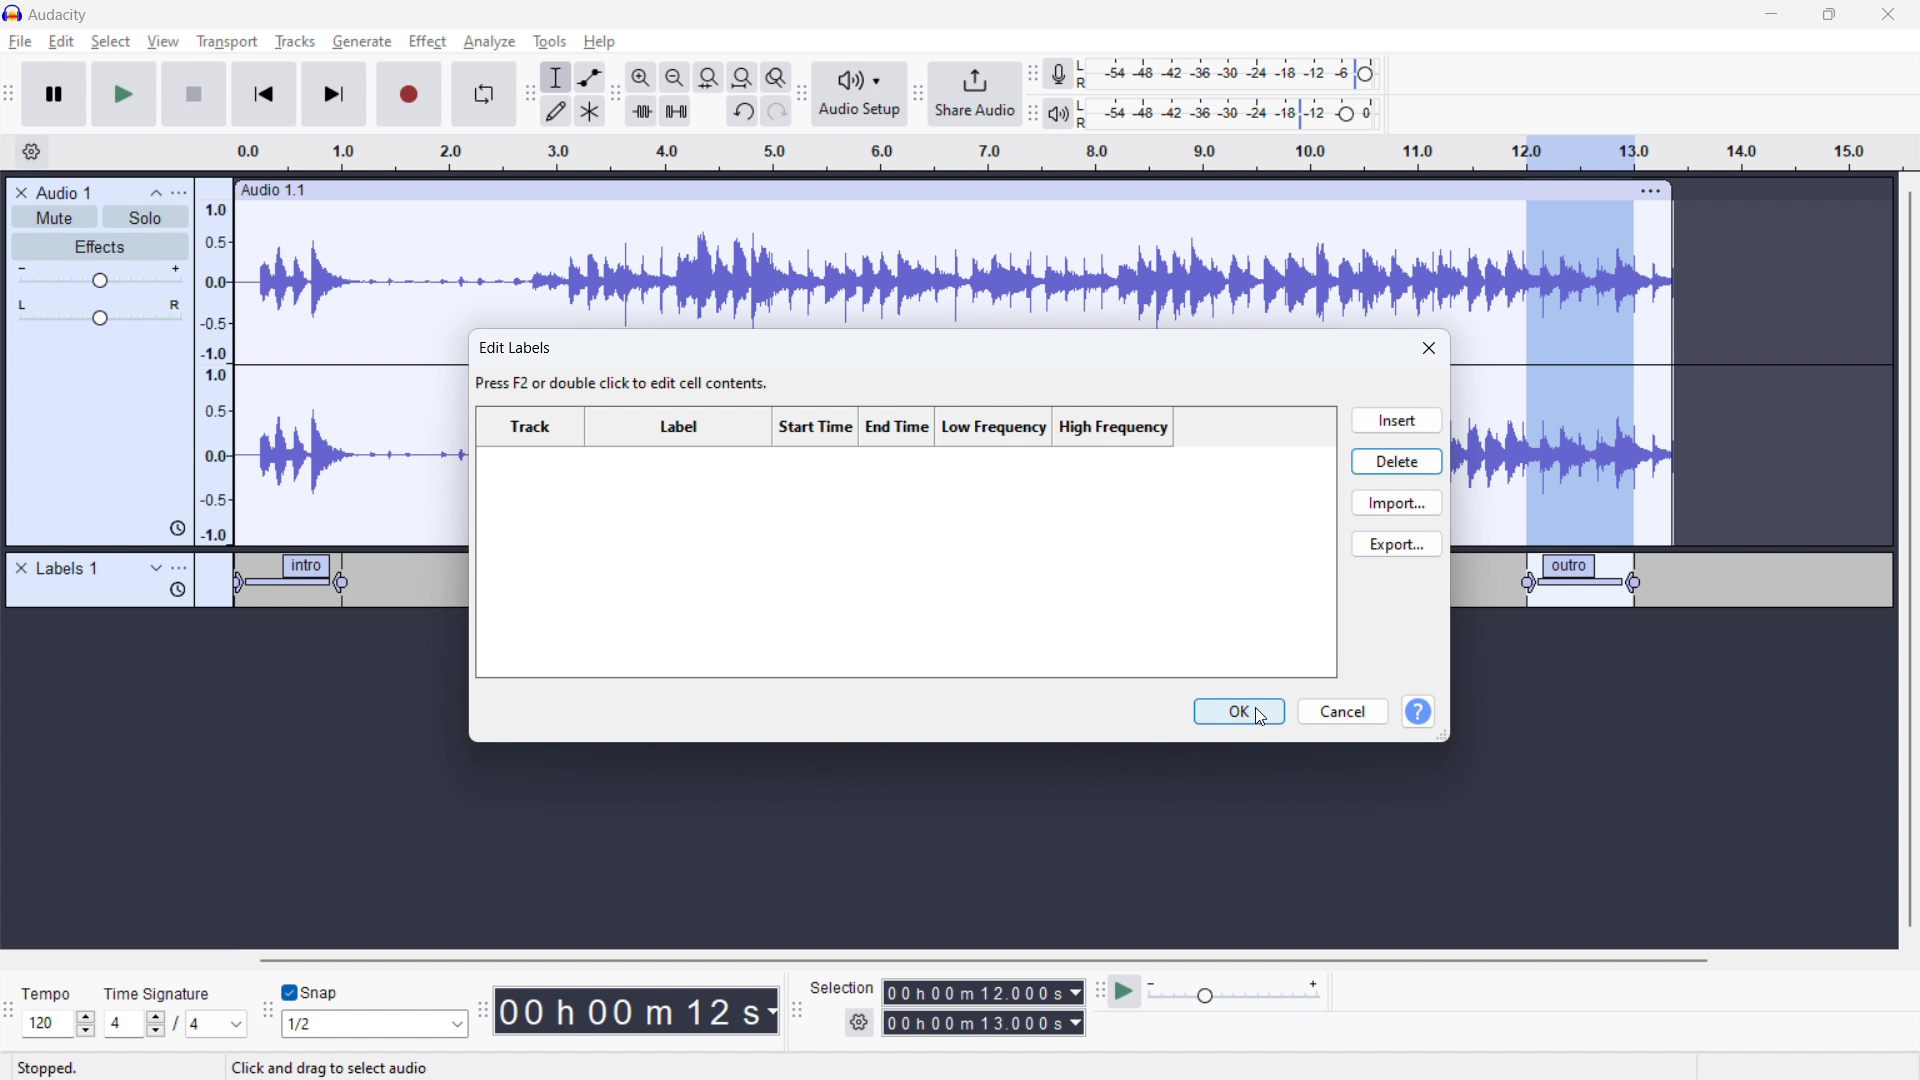  I want to click on stop, so click(194, 93).